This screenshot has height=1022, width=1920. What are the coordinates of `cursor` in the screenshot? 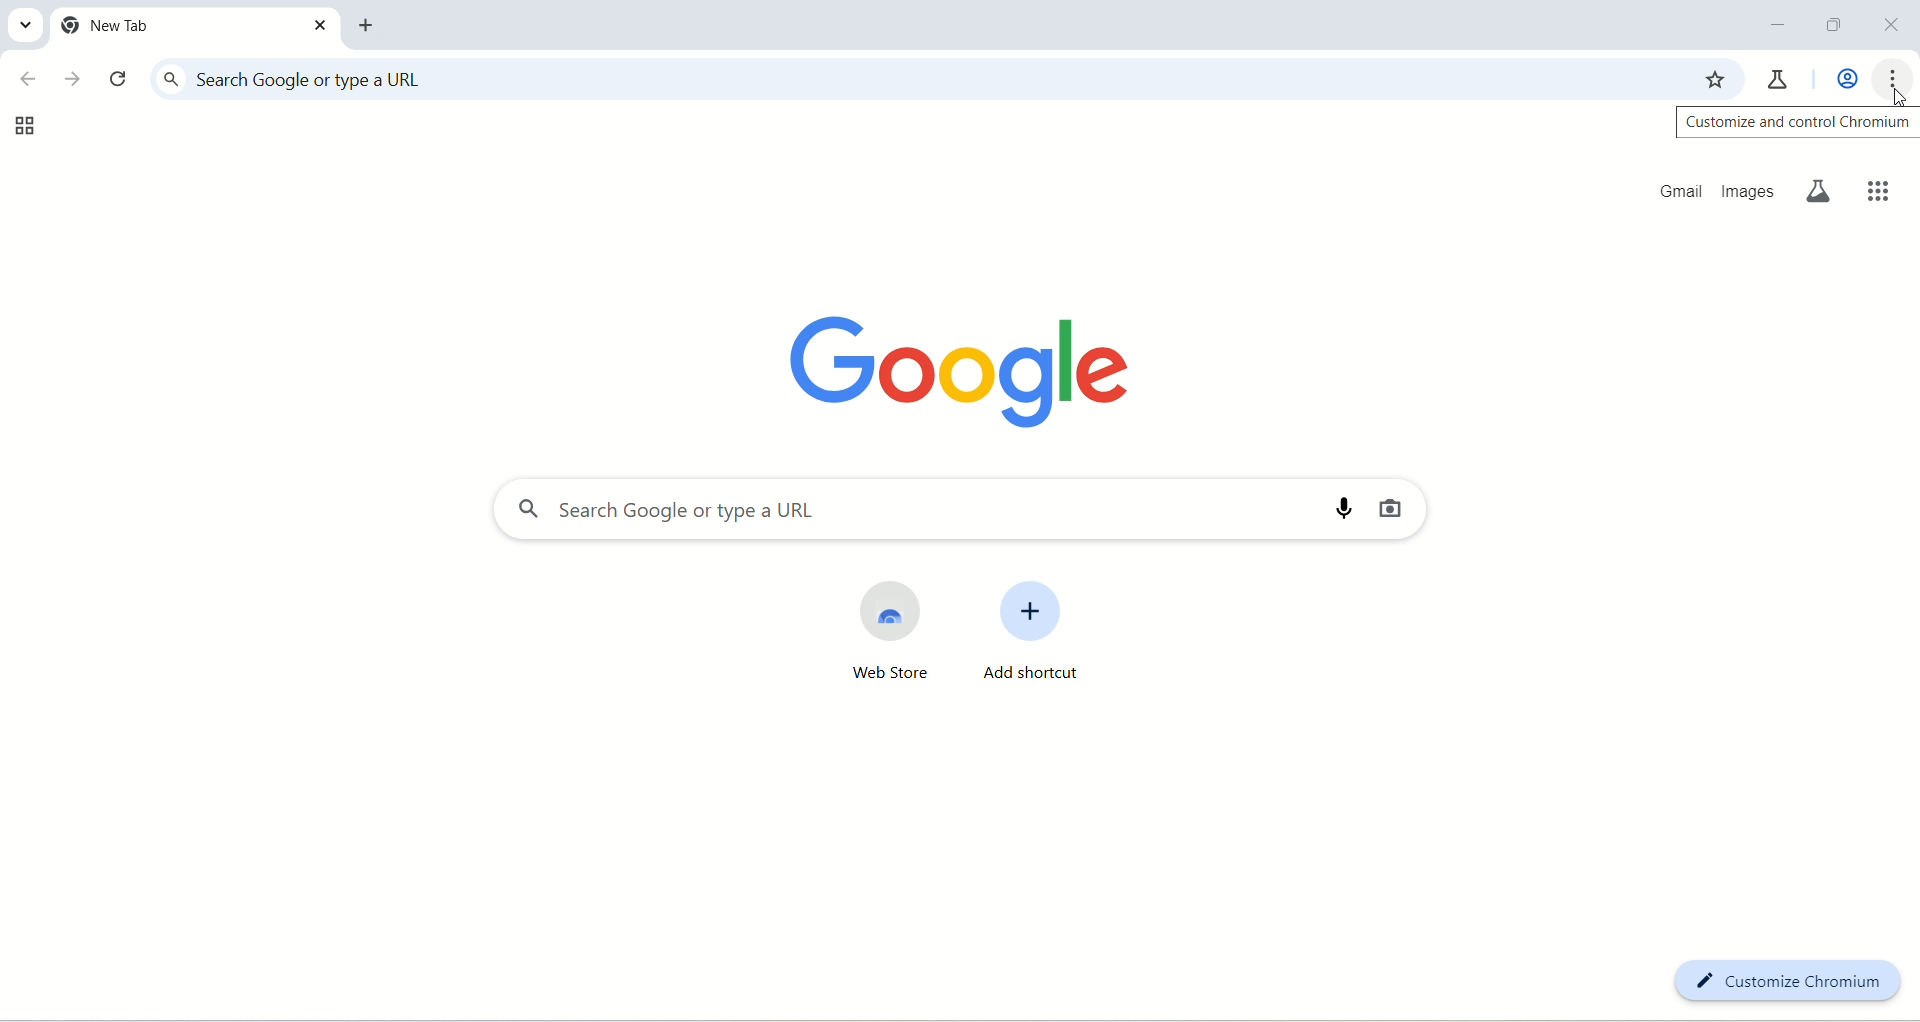 It's located at (1893, 95).